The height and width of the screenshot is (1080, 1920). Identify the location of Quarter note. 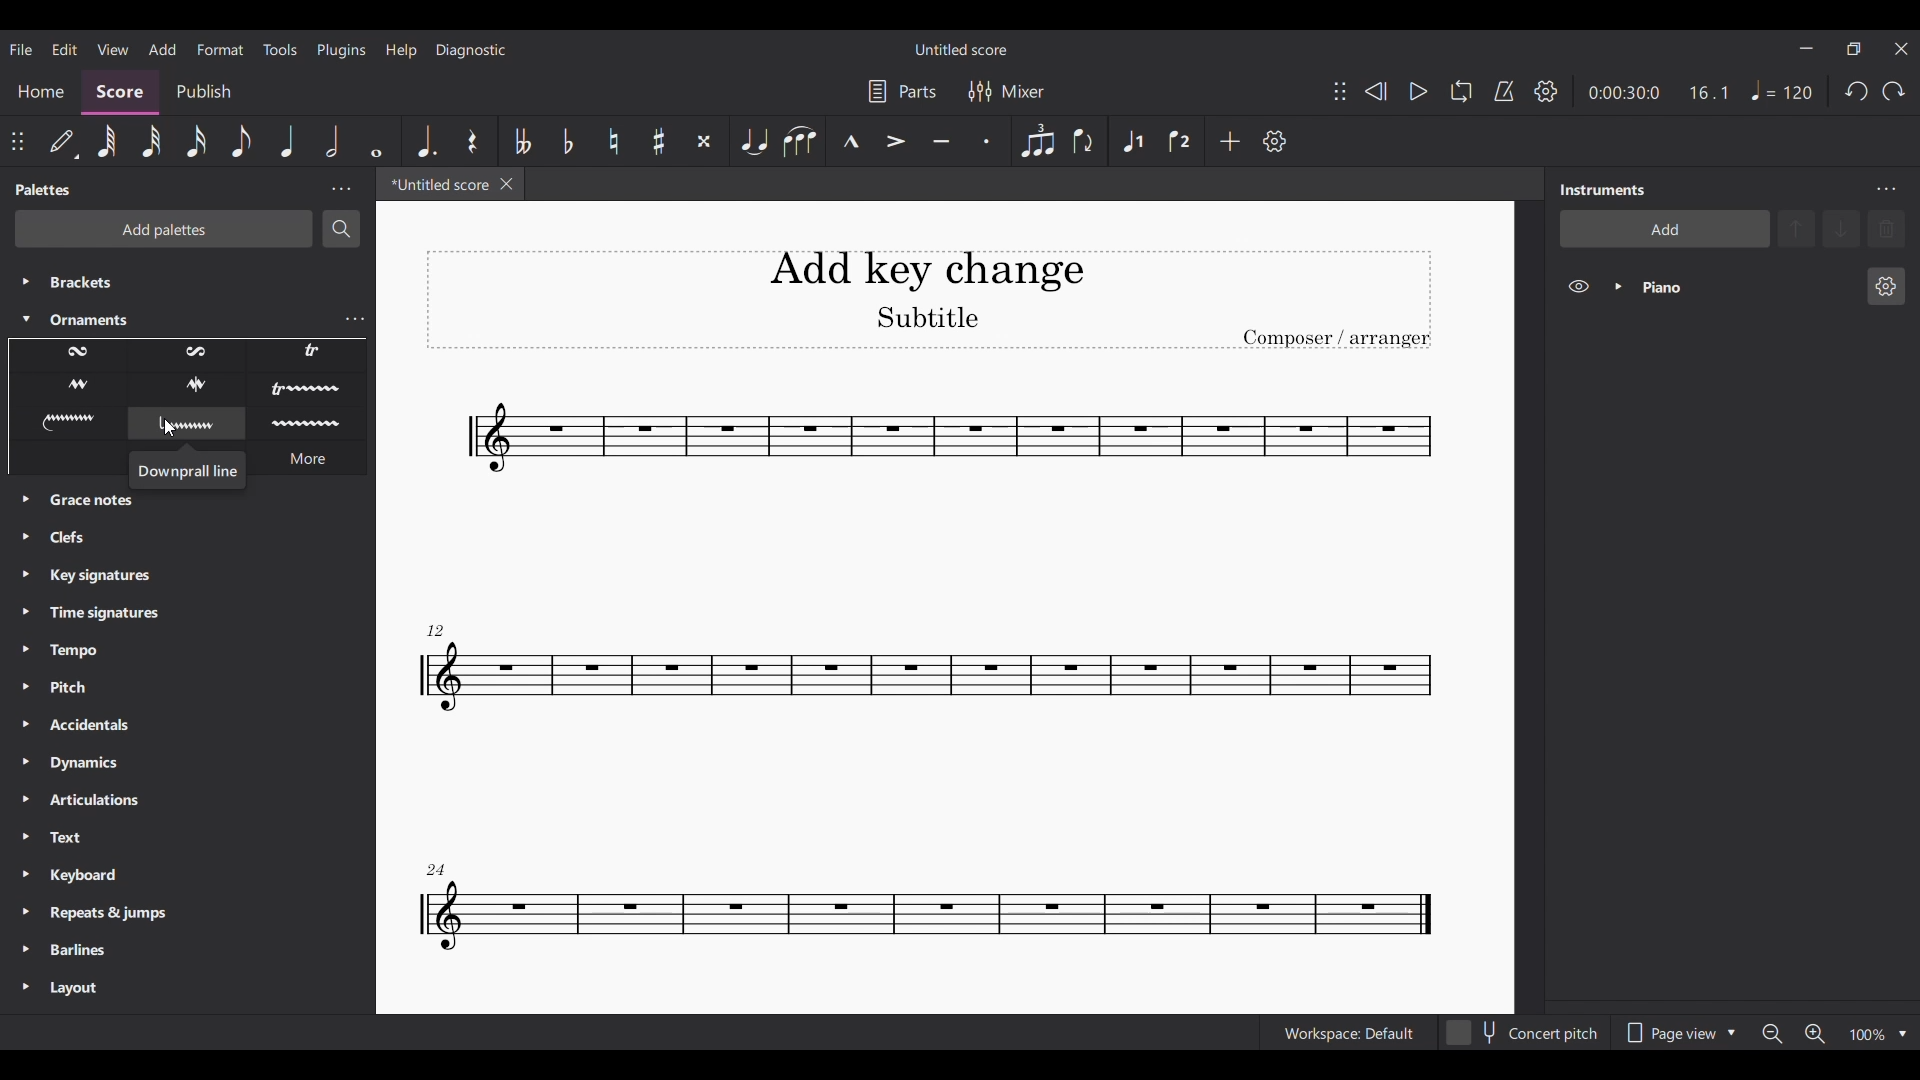
(1782, 90).